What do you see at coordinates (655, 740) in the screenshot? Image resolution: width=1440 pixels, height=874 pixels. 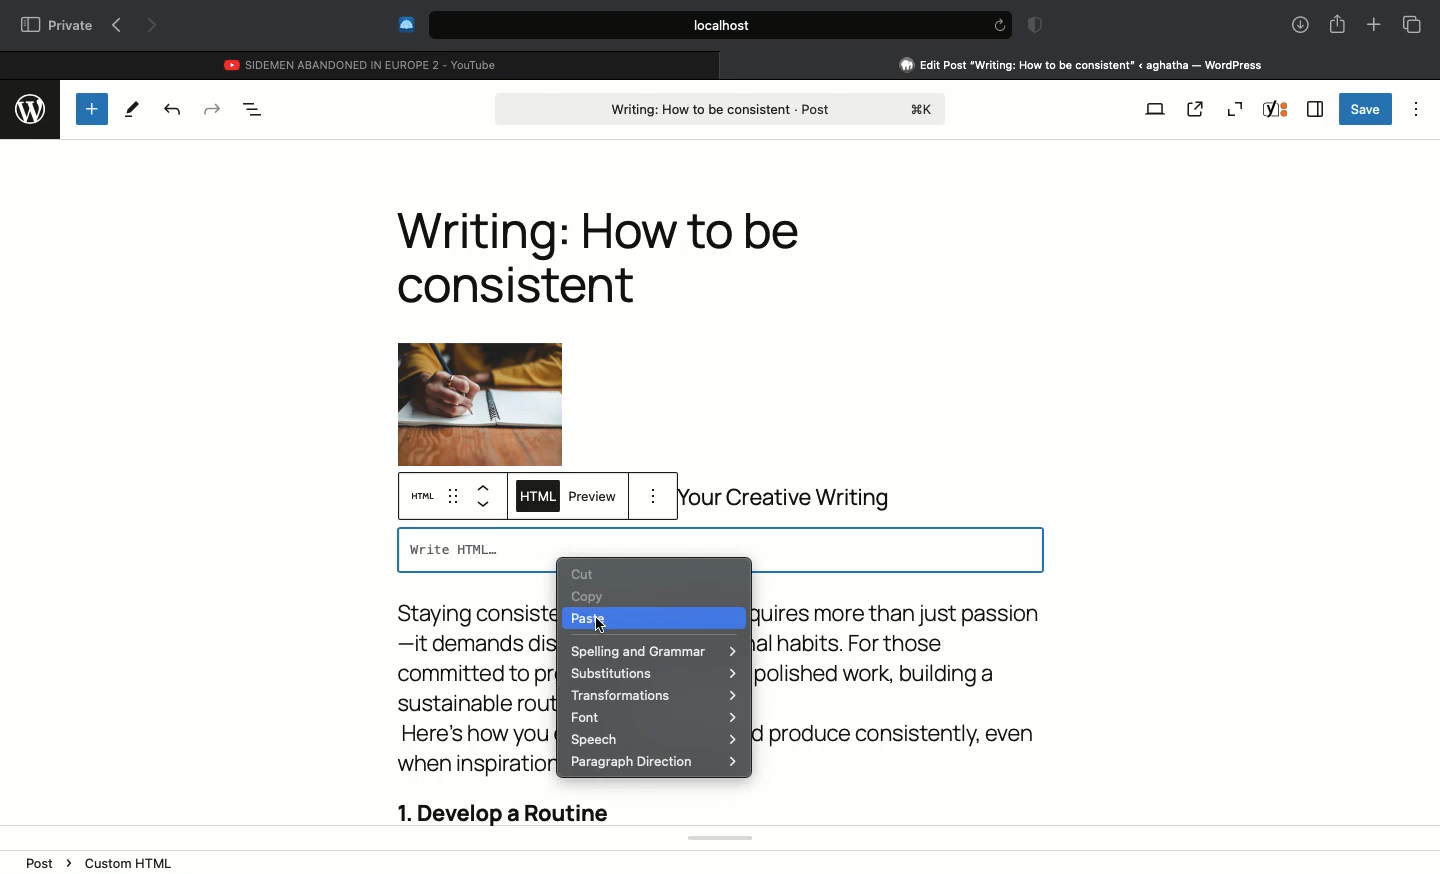 I see `Speech` at bounding box center [655, 740].